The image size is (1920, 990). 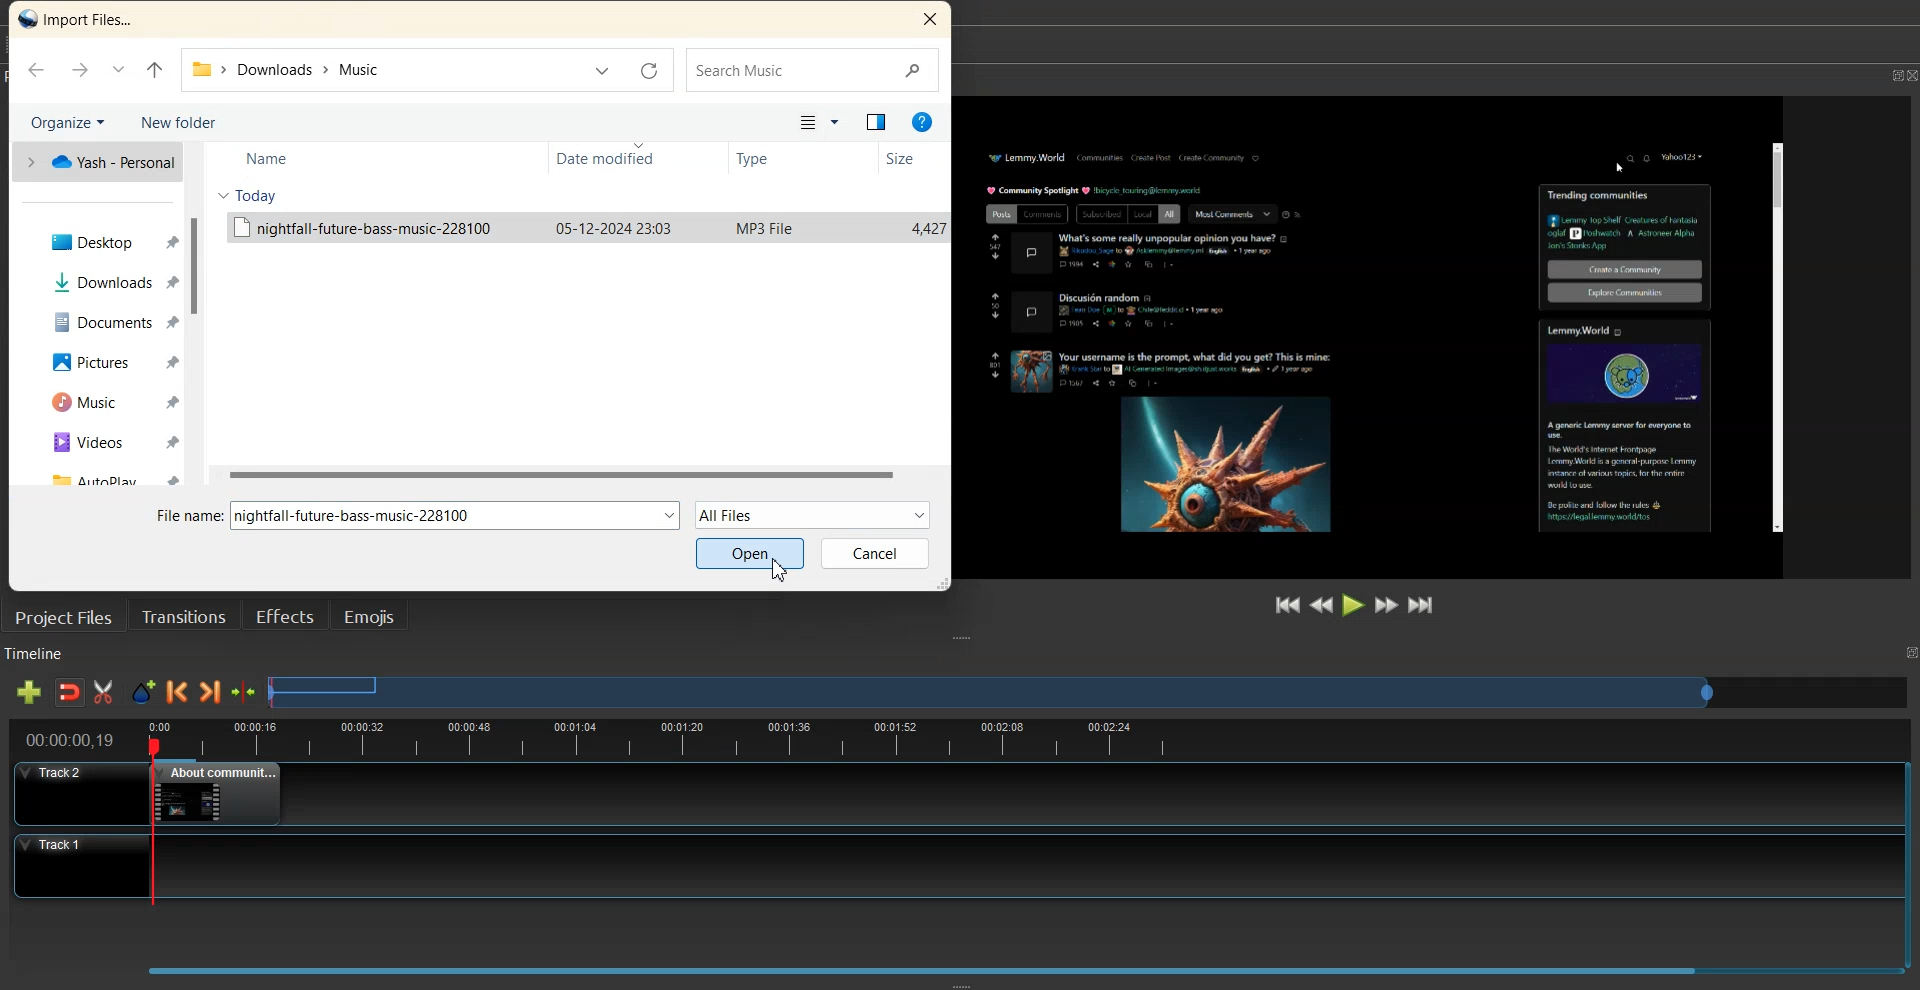 What do you see at coordinates (1355, 604) in the screenshot?
I see `Play` at bounding box center [1355, 604].